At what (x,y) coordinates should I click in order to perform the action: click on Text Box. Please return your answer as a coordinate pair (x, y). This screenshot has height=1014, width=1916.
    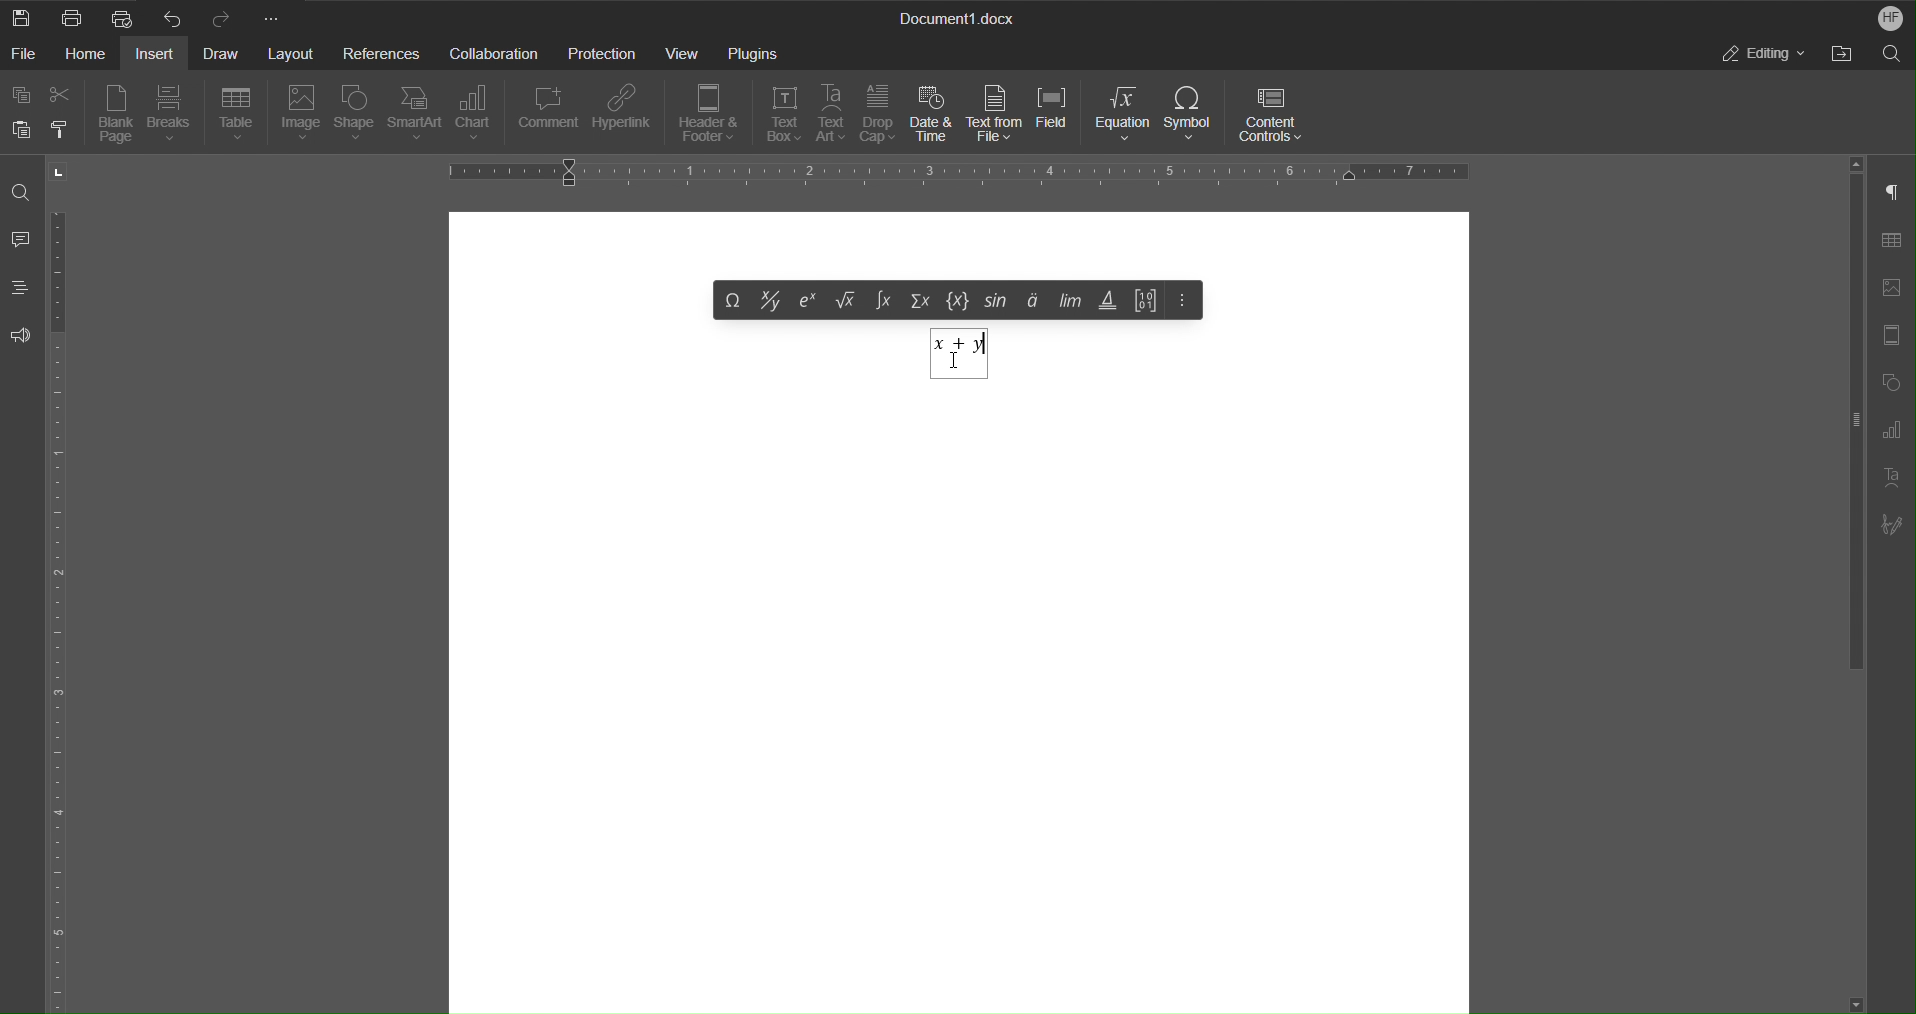
    Looking at the image, I should click on (782, 114).